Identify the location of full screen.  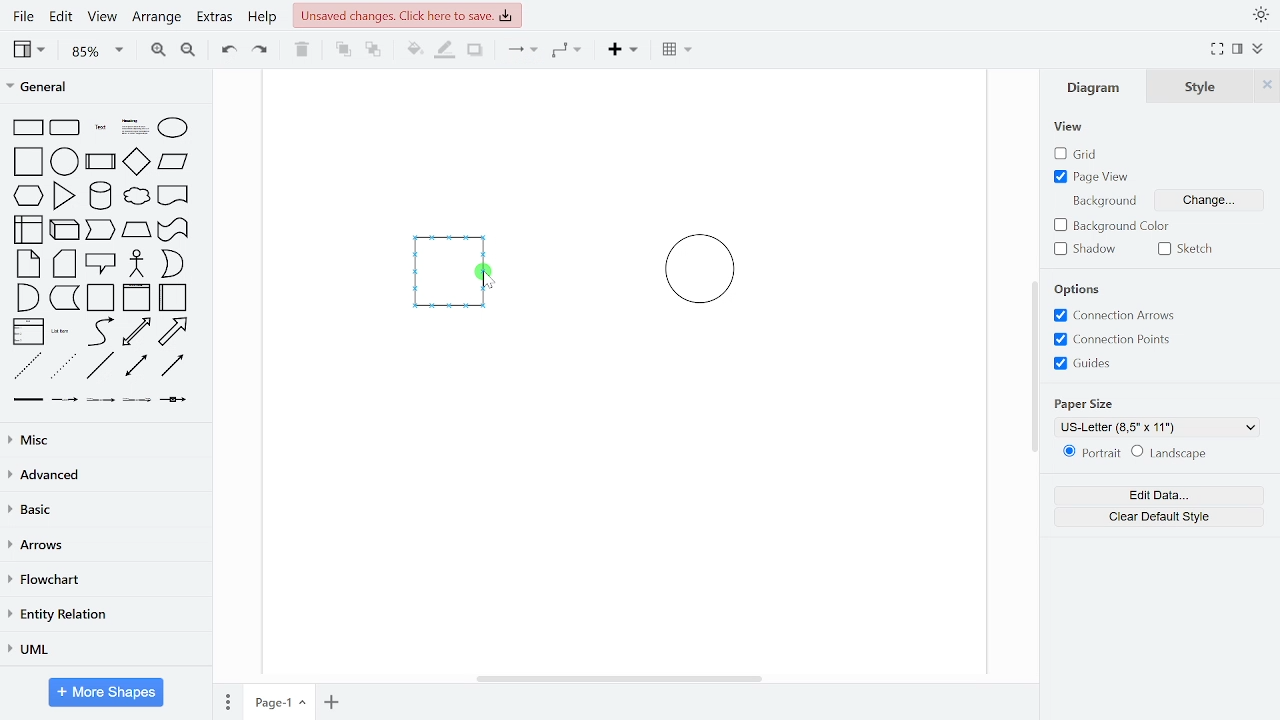
(1218, 50).